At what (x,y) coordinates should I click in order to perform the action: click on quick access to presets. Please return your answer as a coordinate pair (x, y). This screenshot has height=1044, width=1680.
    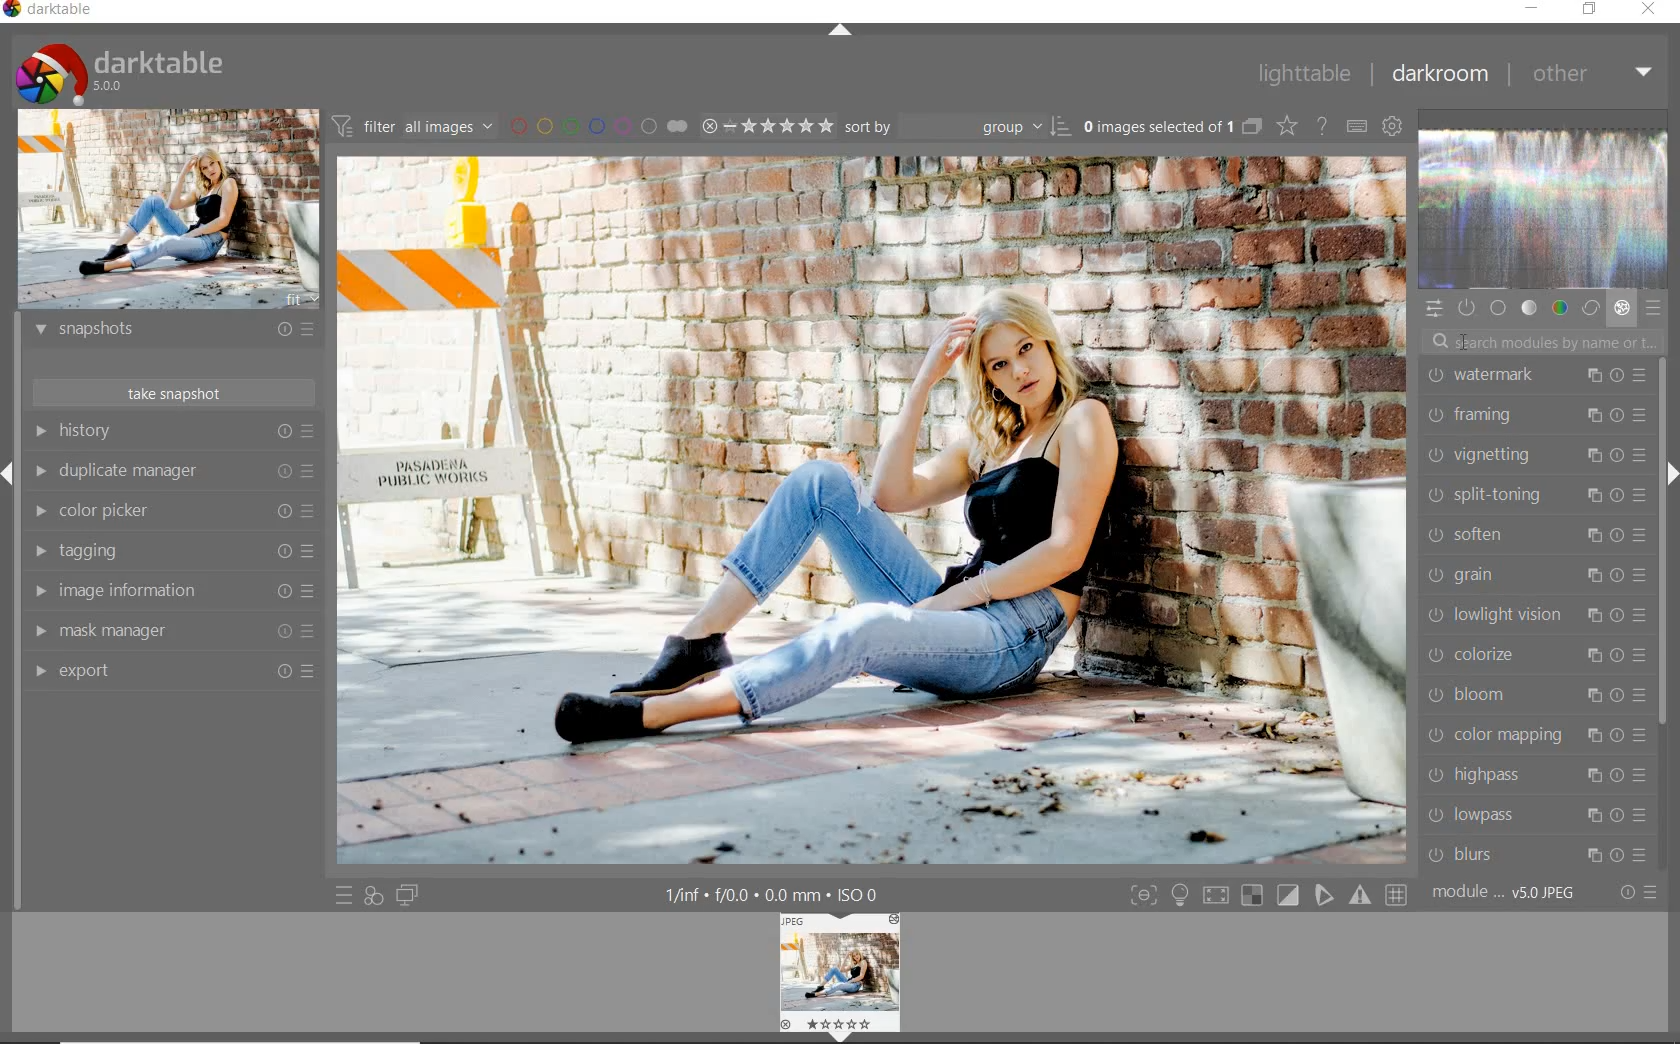
    Looking at the image, I should click on (344, 895).